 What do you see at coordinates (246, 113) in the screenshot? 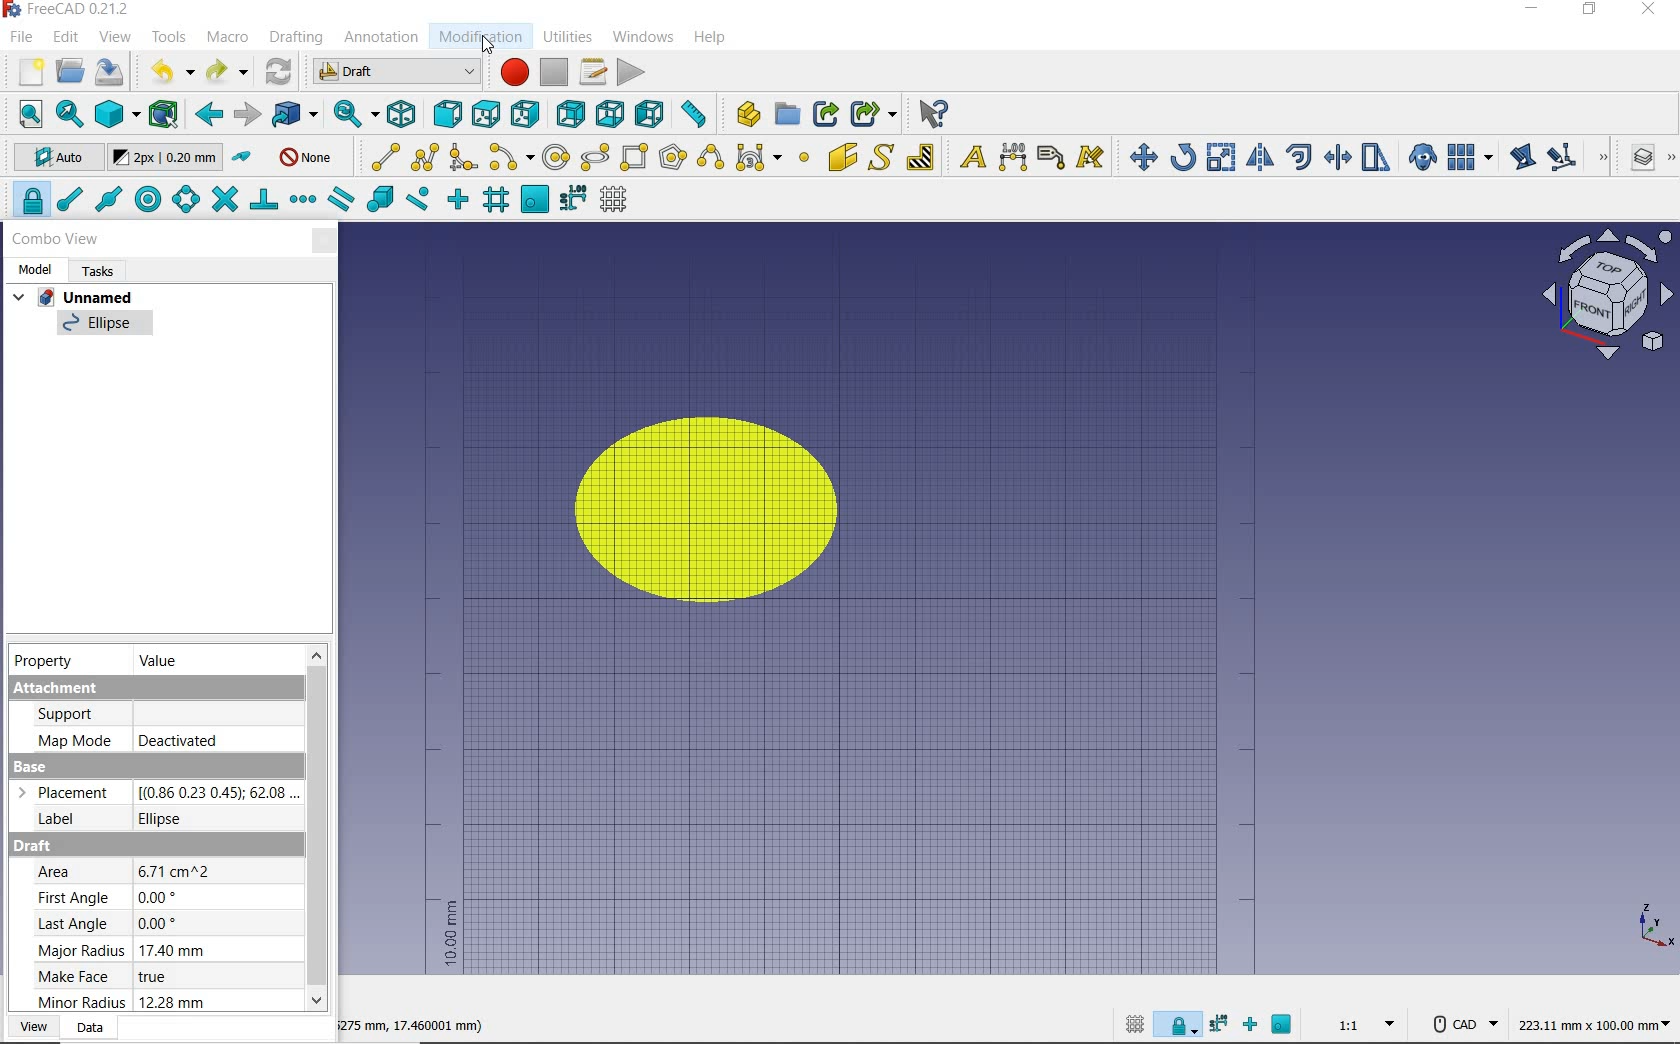
I see `forward` at bounding box center [246, 113].